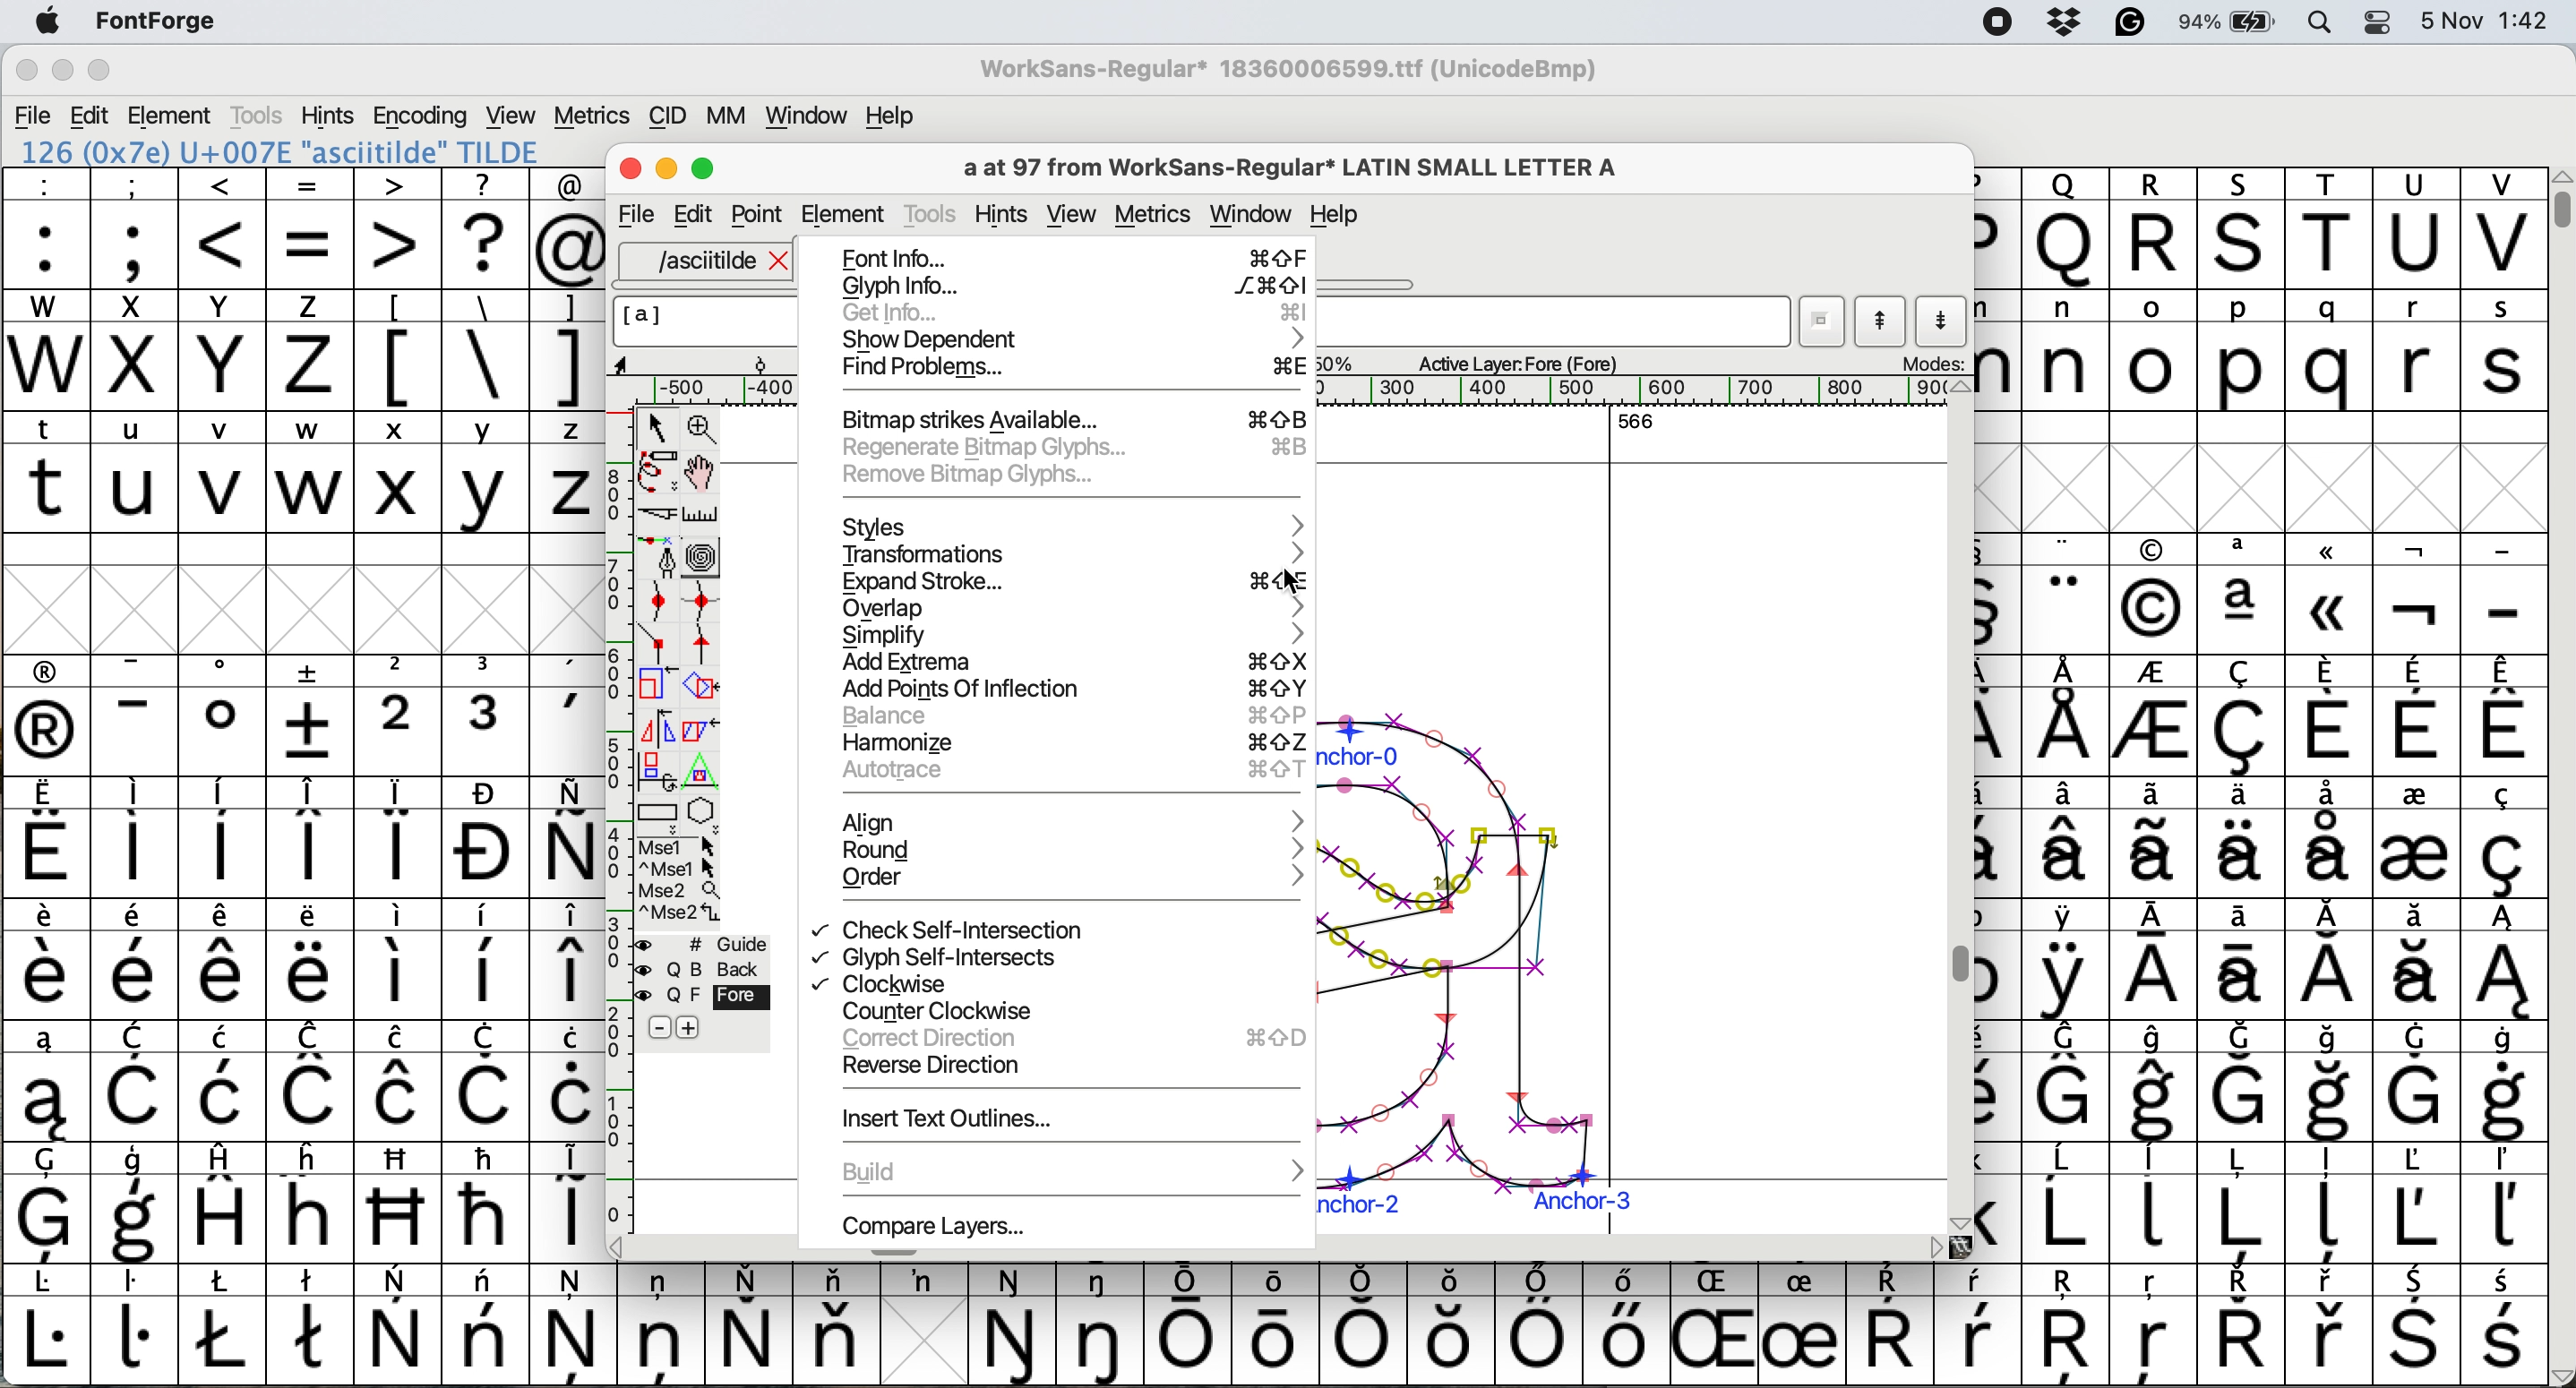  I want to click on transformations, so click(1073, 553).